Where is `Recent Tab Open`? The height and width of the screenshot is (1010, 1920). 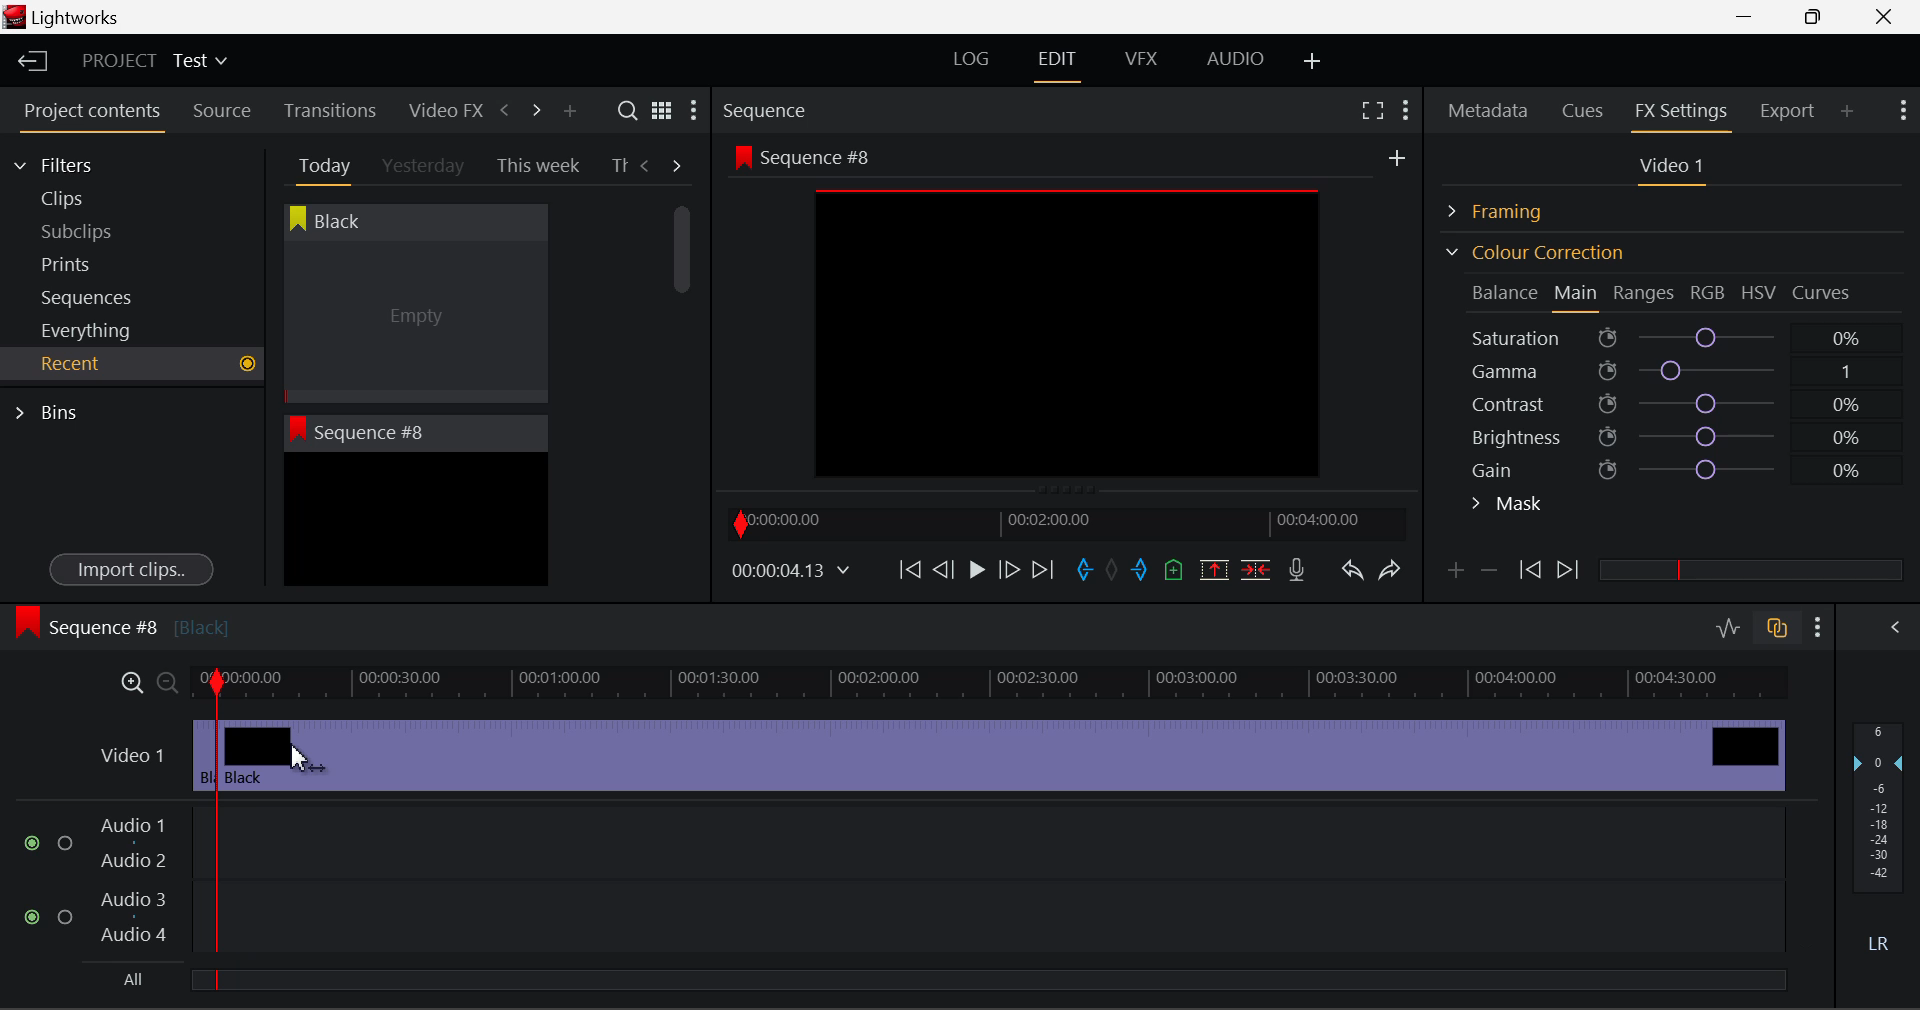 Recent Tab Open is located at coordinates (132, 364).